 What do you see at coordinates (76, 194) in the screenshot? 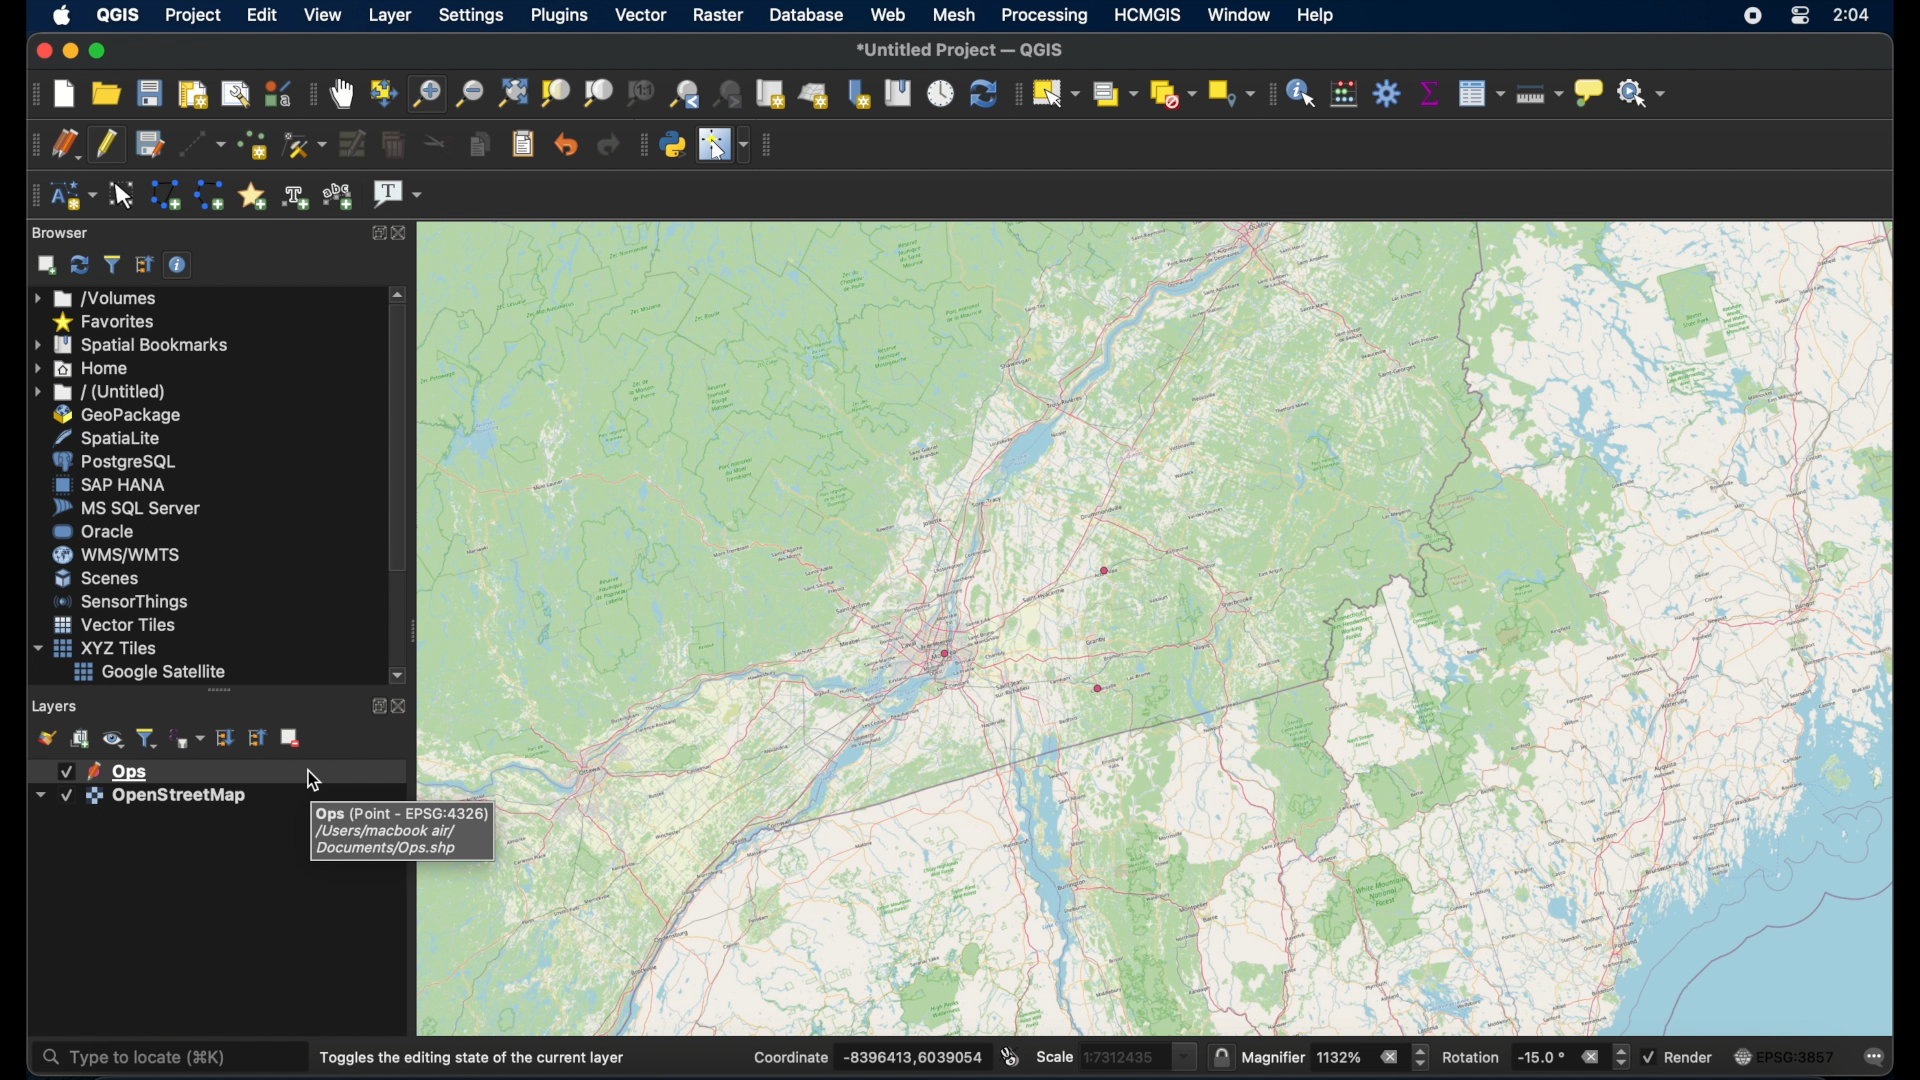
I see `new annotation layer` at bounding box center [76, 194].